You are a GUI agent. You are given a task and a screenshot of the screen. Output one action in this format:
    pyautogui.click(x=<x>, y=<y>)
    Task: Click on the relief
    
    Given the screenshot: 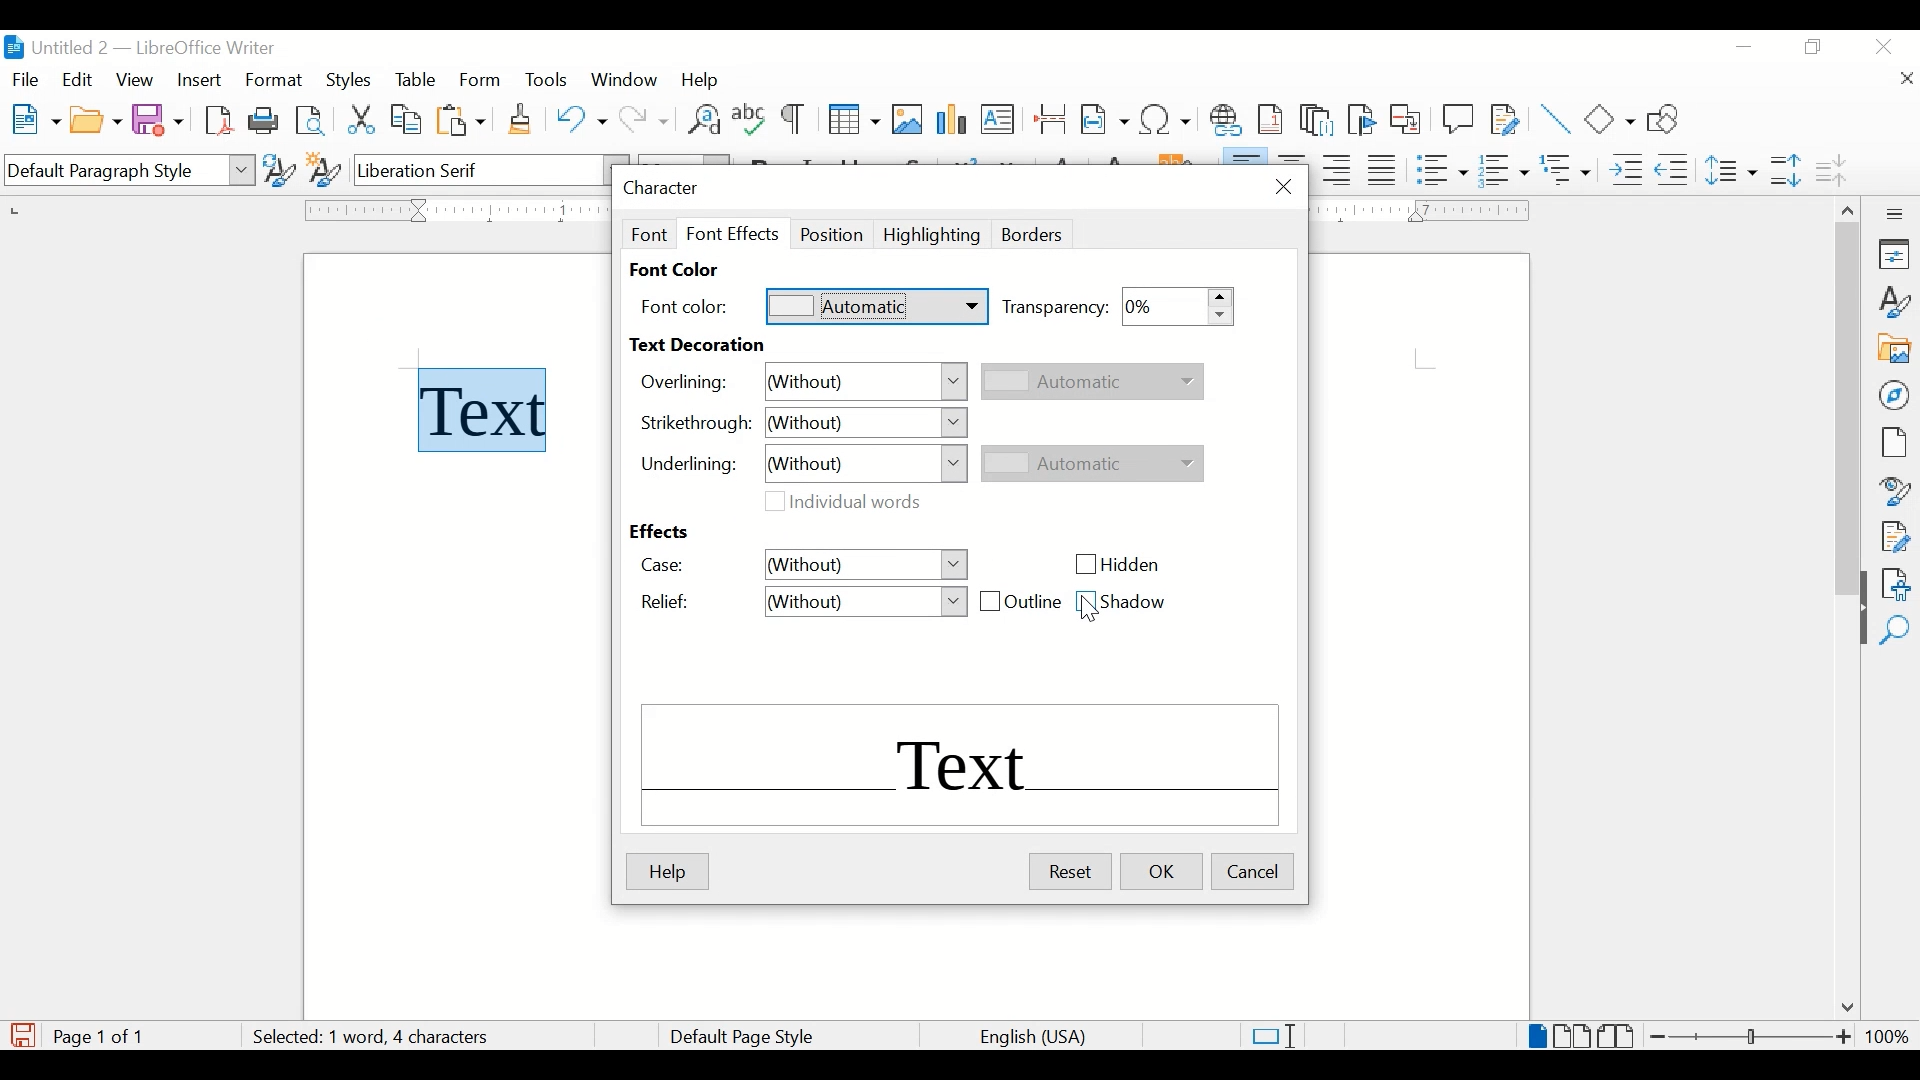 What is the action you would take?
    pyautogui.click(x=665, y=603)
    